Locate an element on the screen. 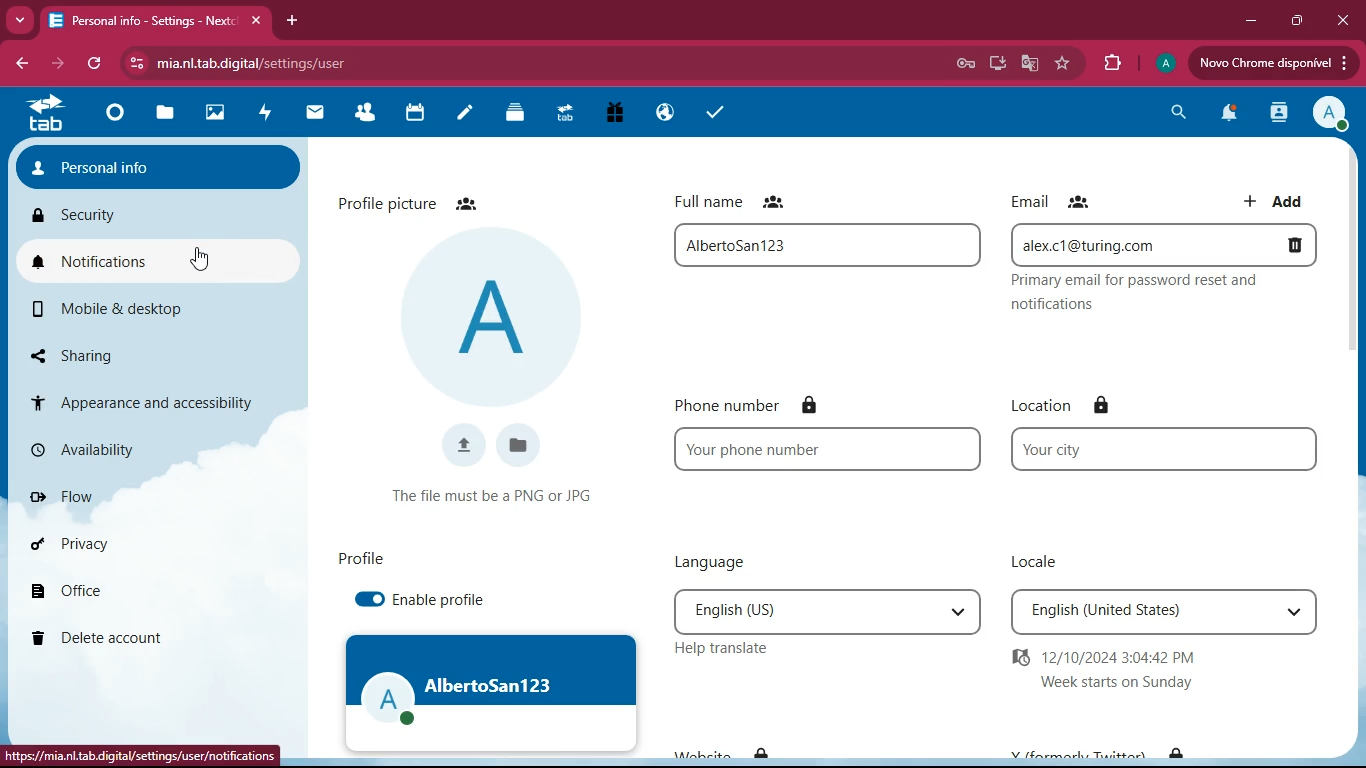  availability is located at coordinates (112, 448).